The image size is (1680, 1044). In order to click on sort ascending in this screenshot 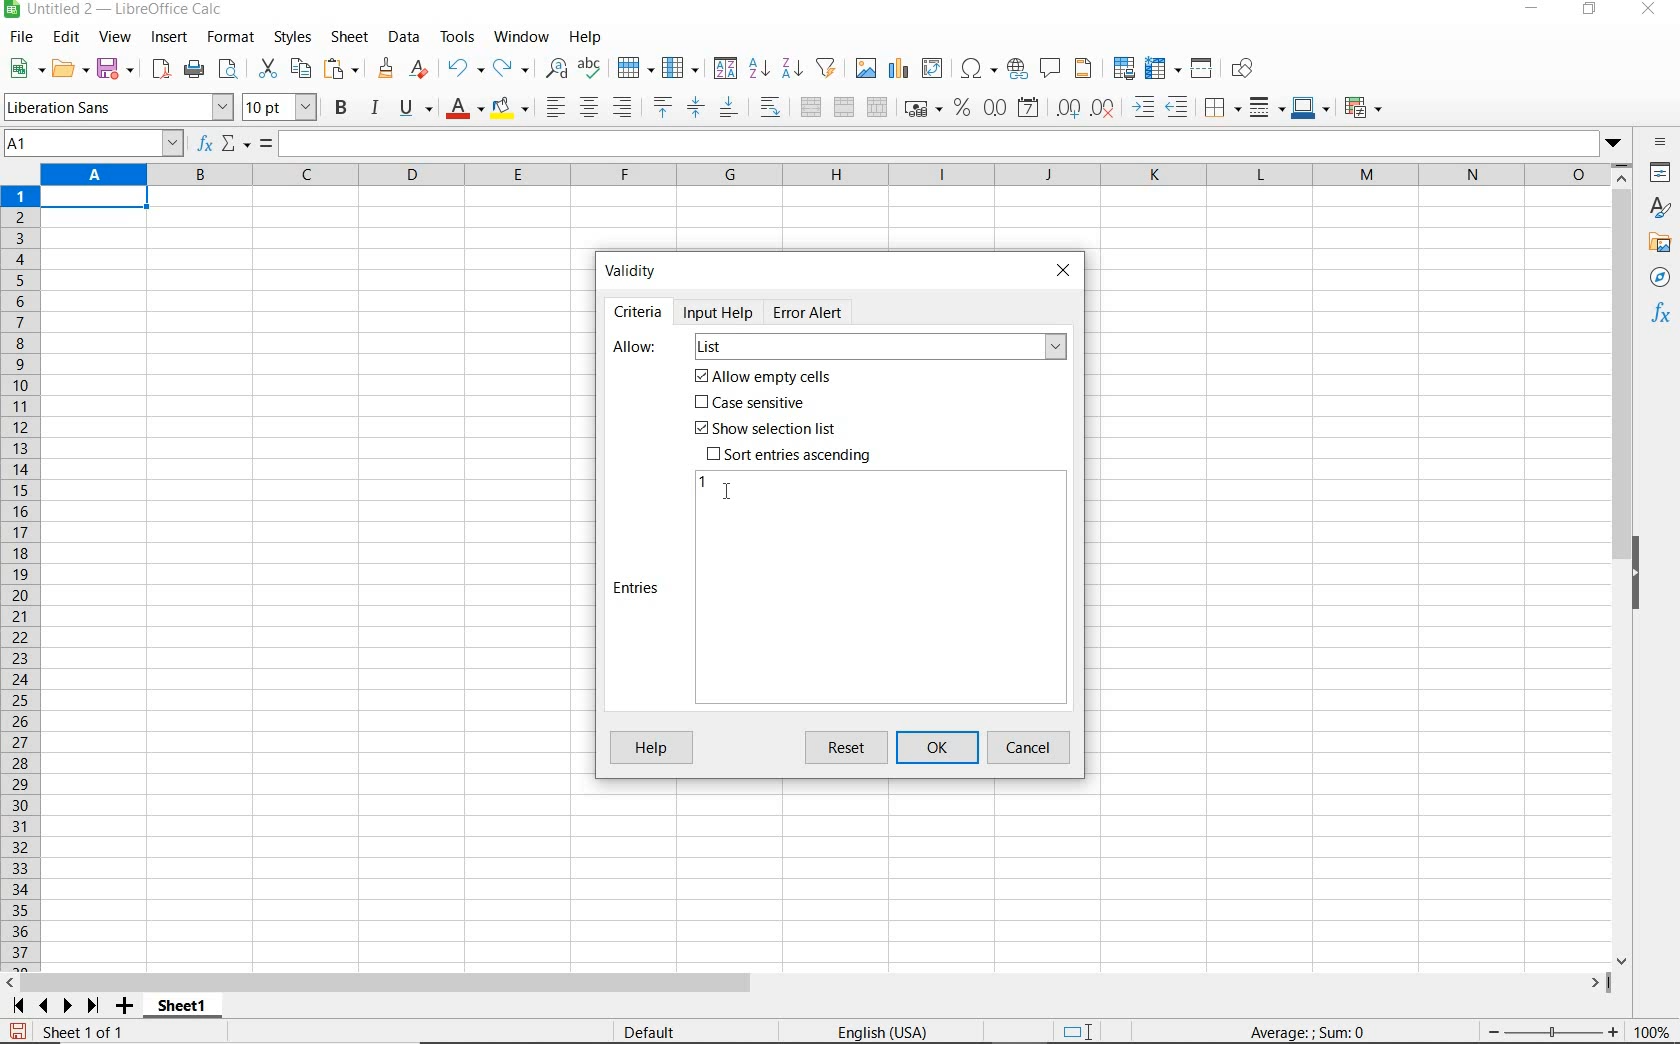, I will do `click(759, 70)`.